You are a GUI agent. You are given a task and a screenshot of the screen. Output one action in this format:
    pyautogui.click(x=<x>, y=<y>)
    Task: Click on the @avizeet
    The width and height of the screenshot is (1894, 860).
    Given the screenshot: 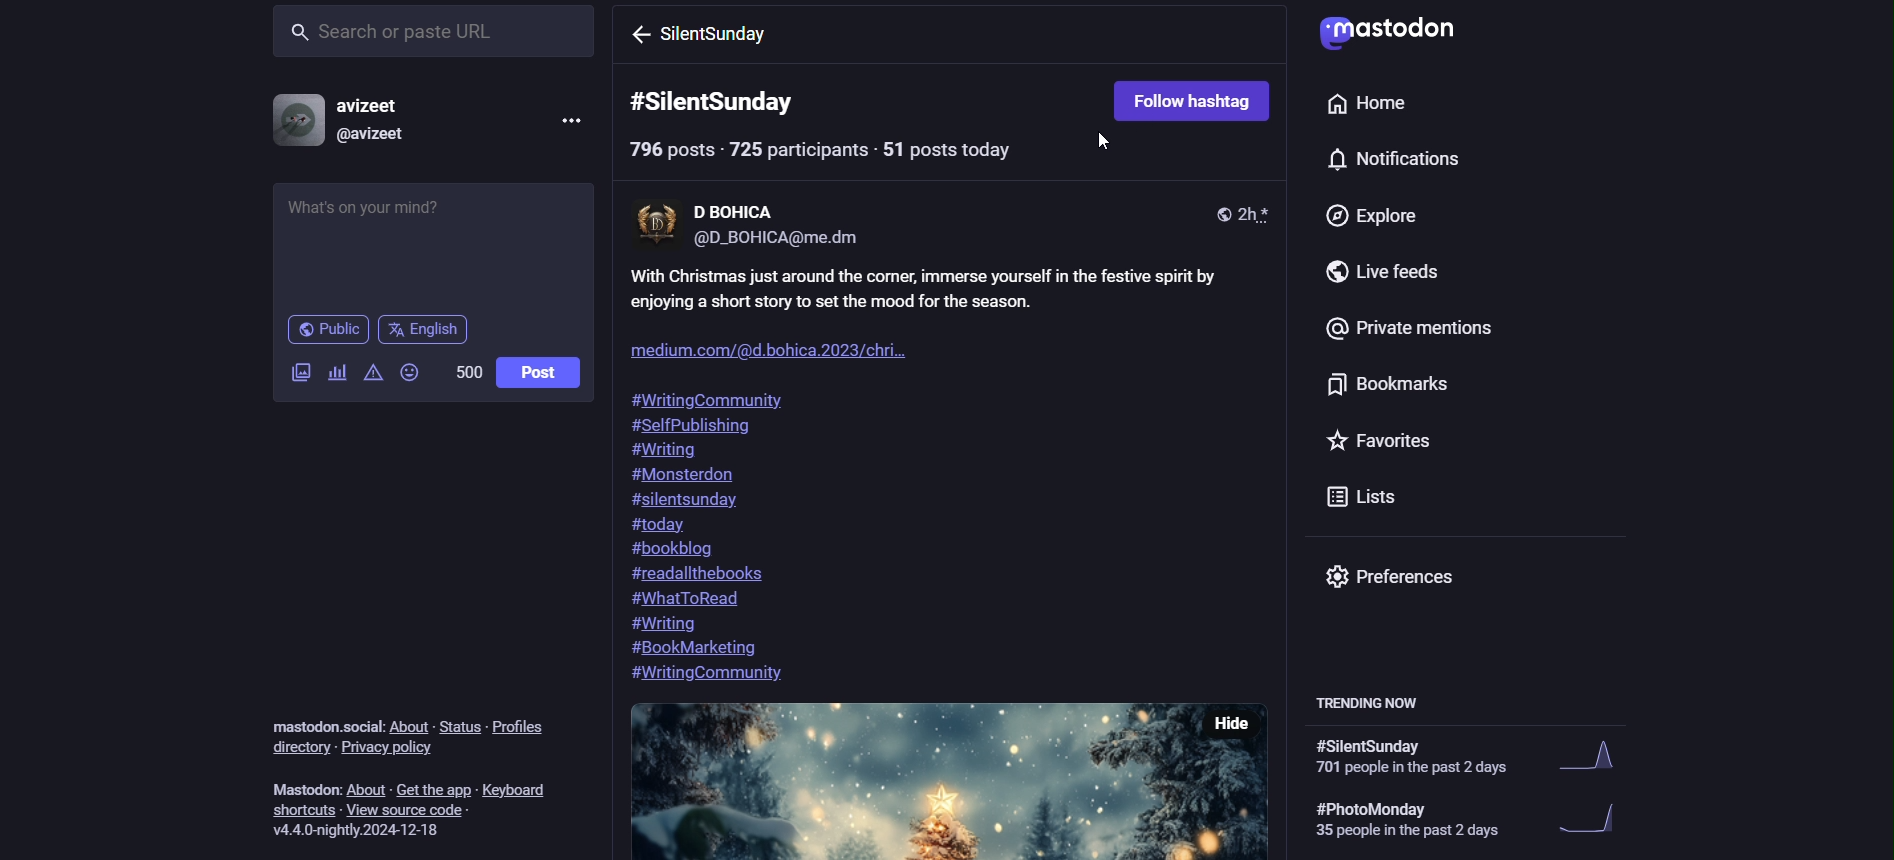 What is the action you would take?
    pyautogui.click(x=385, y=135)
    